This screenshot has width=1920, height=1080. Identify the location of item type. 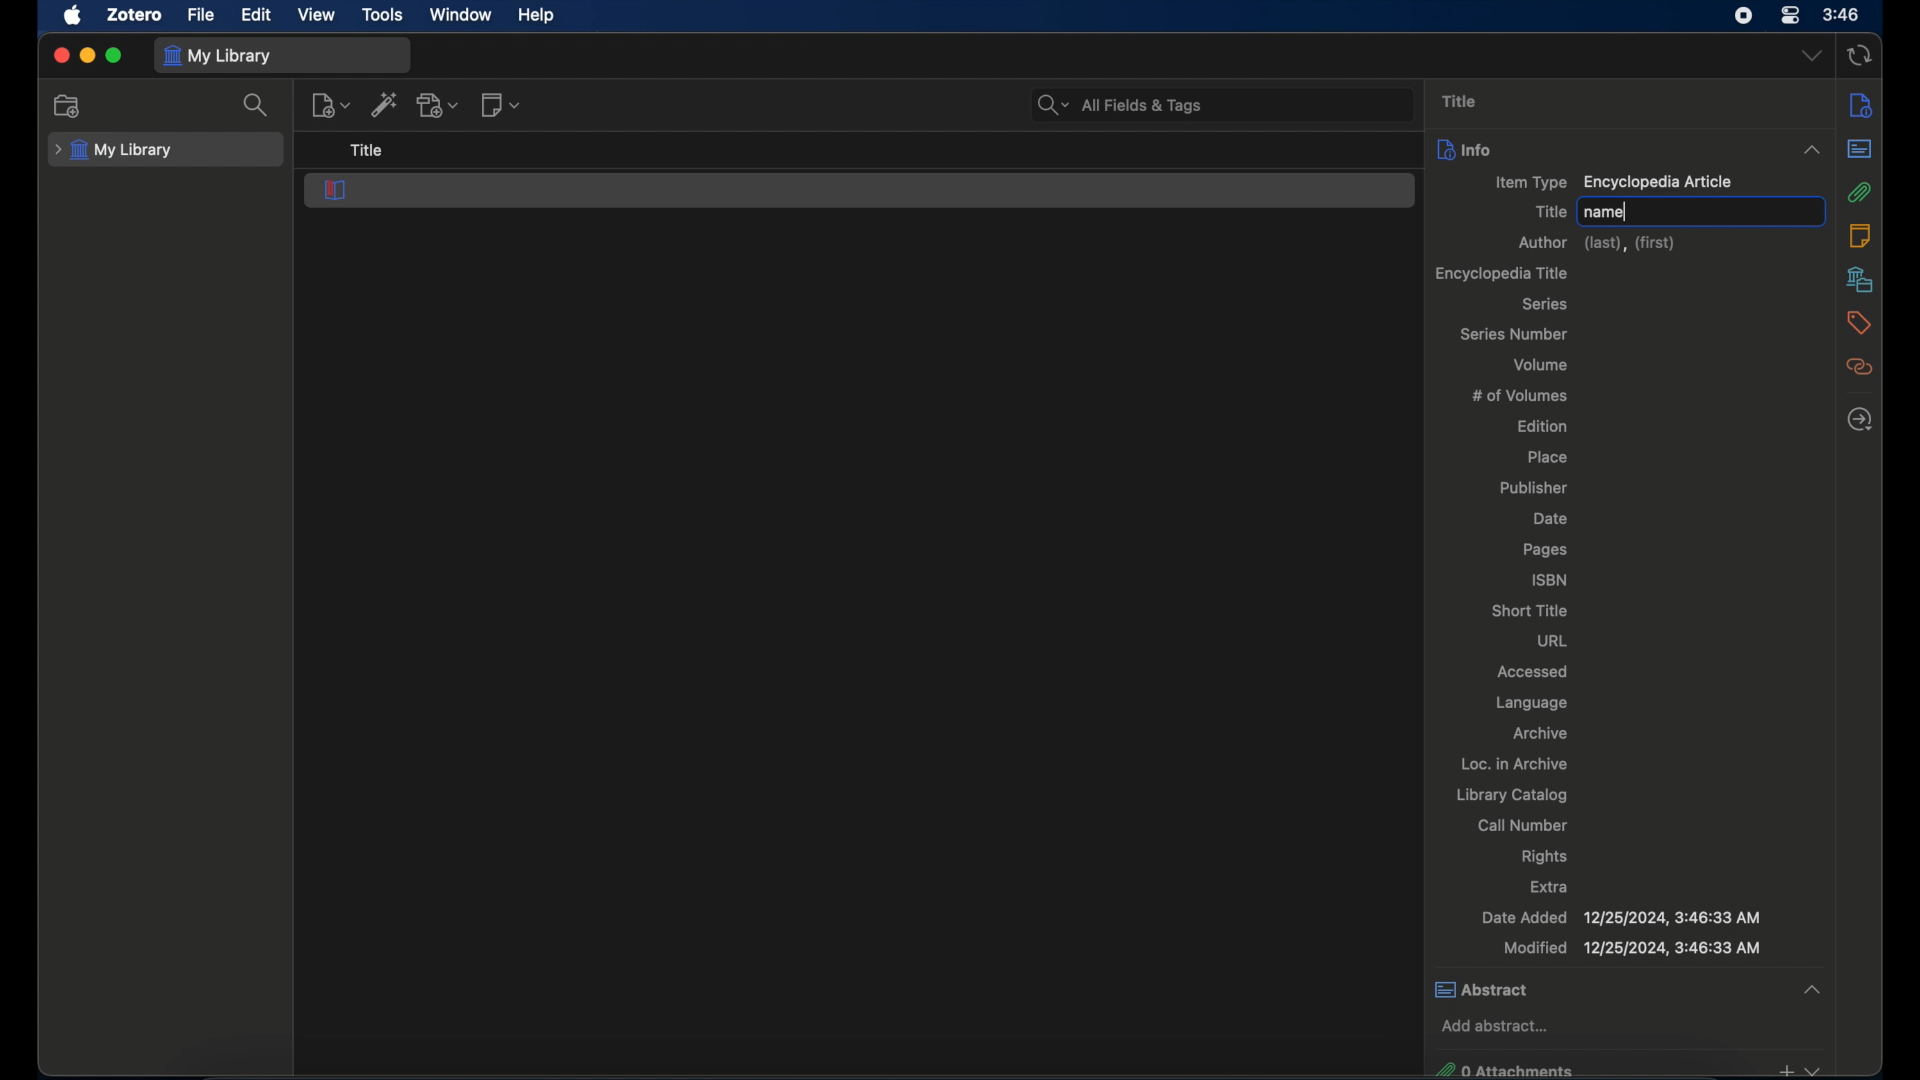
(1613, 183).